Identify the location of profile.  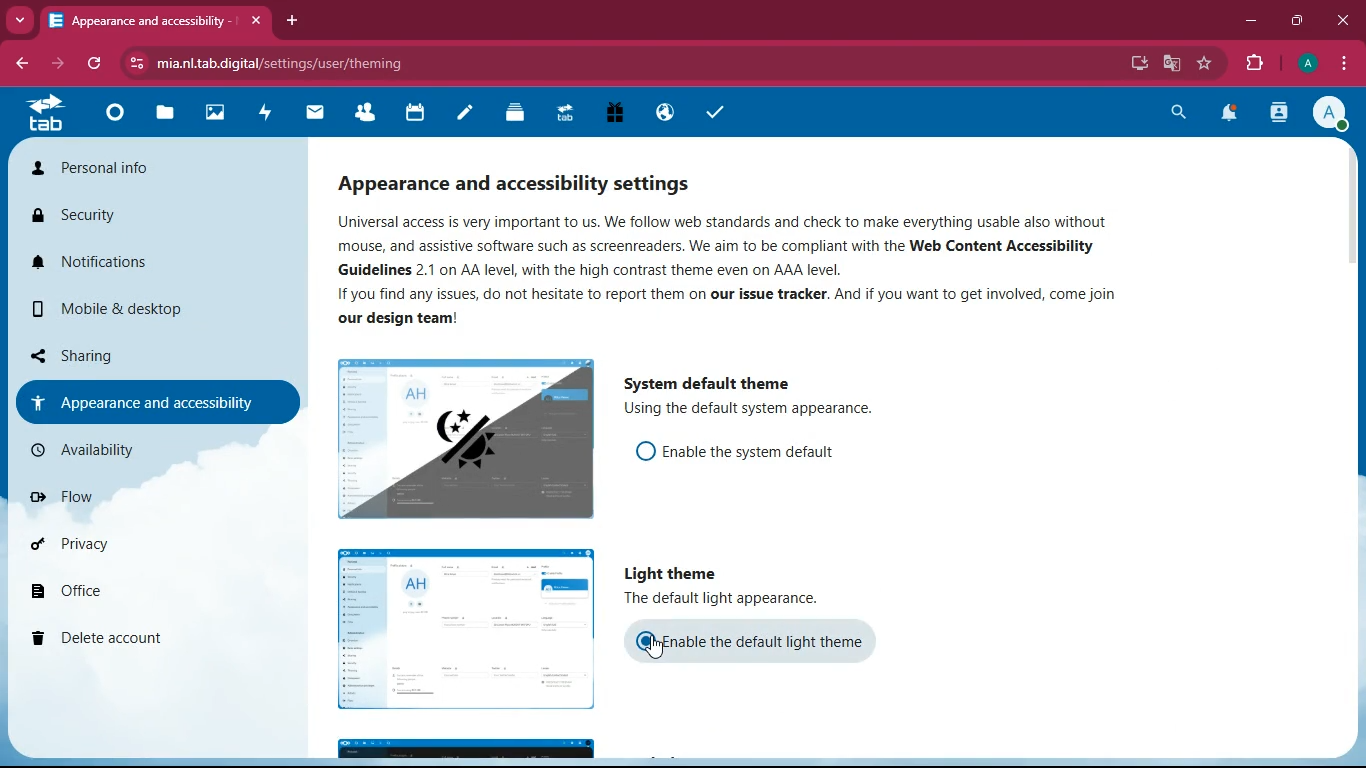
(1305, 64).